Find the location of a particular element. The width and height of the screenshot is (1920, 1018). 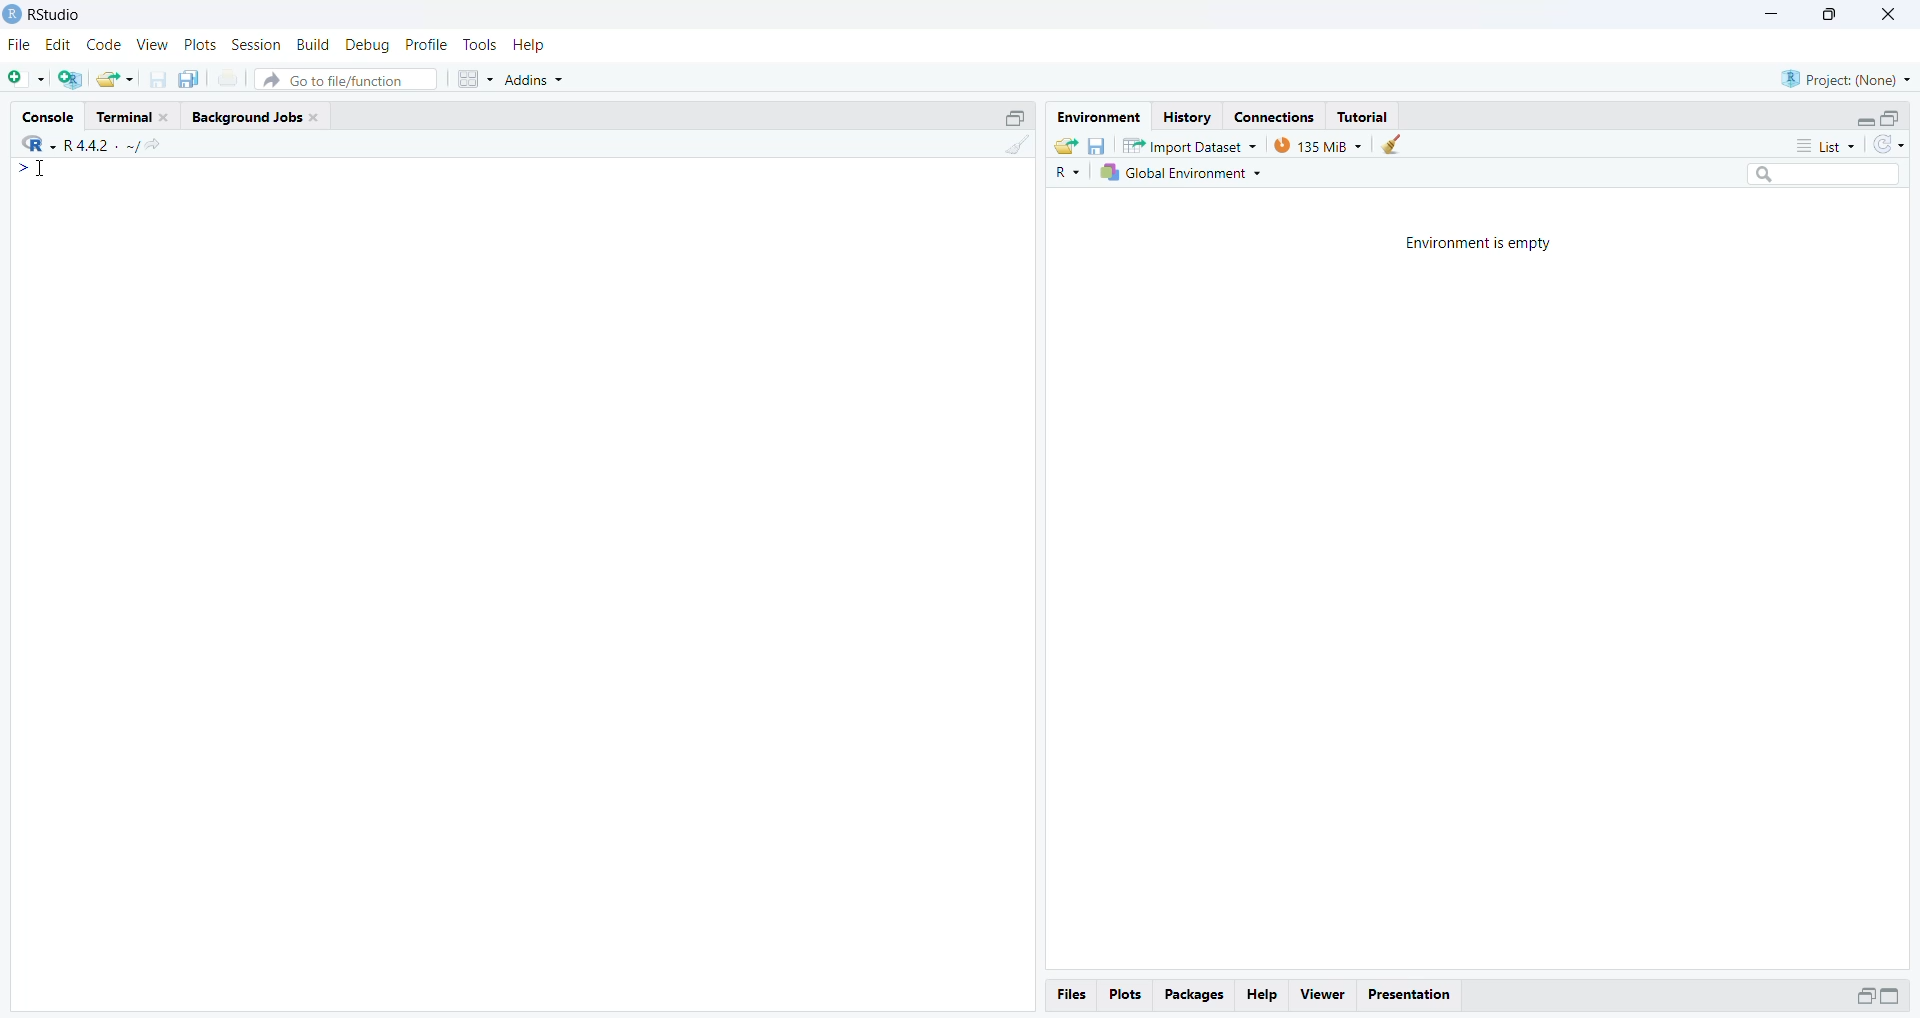

Session is located at coordinates (256, 46).